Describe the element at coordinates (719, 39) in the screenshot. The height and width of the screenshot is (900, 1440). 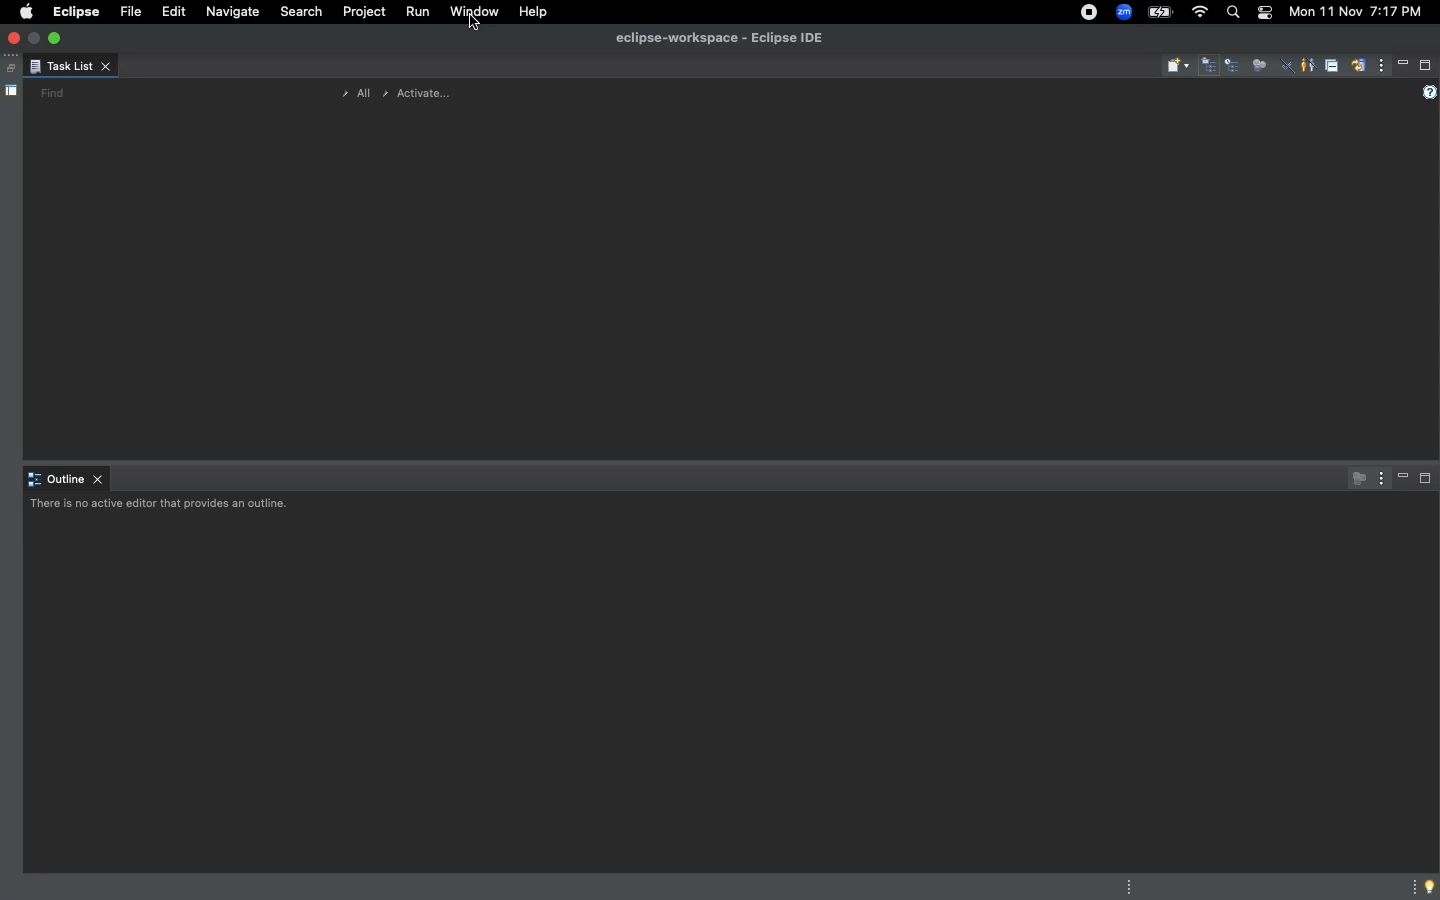
I see `Eclipse - workspace - Eclipse IDE` at that location.